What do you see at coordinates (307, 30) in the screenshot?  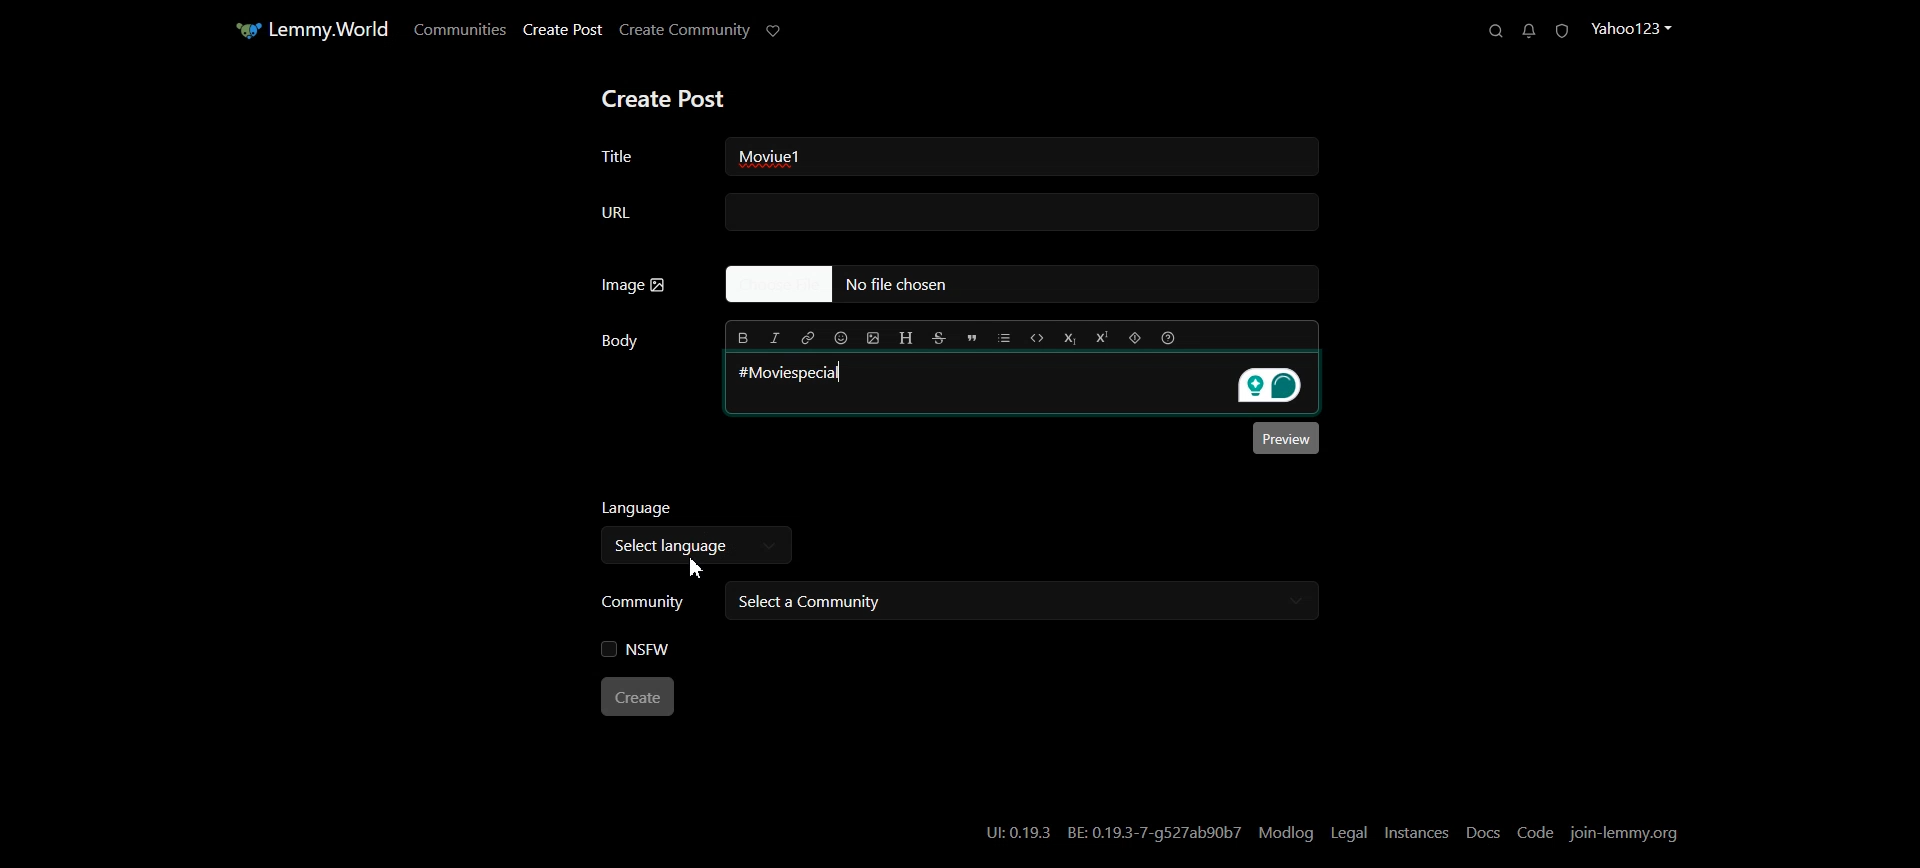 I see `Home Page` at bounding box center [307, 30].